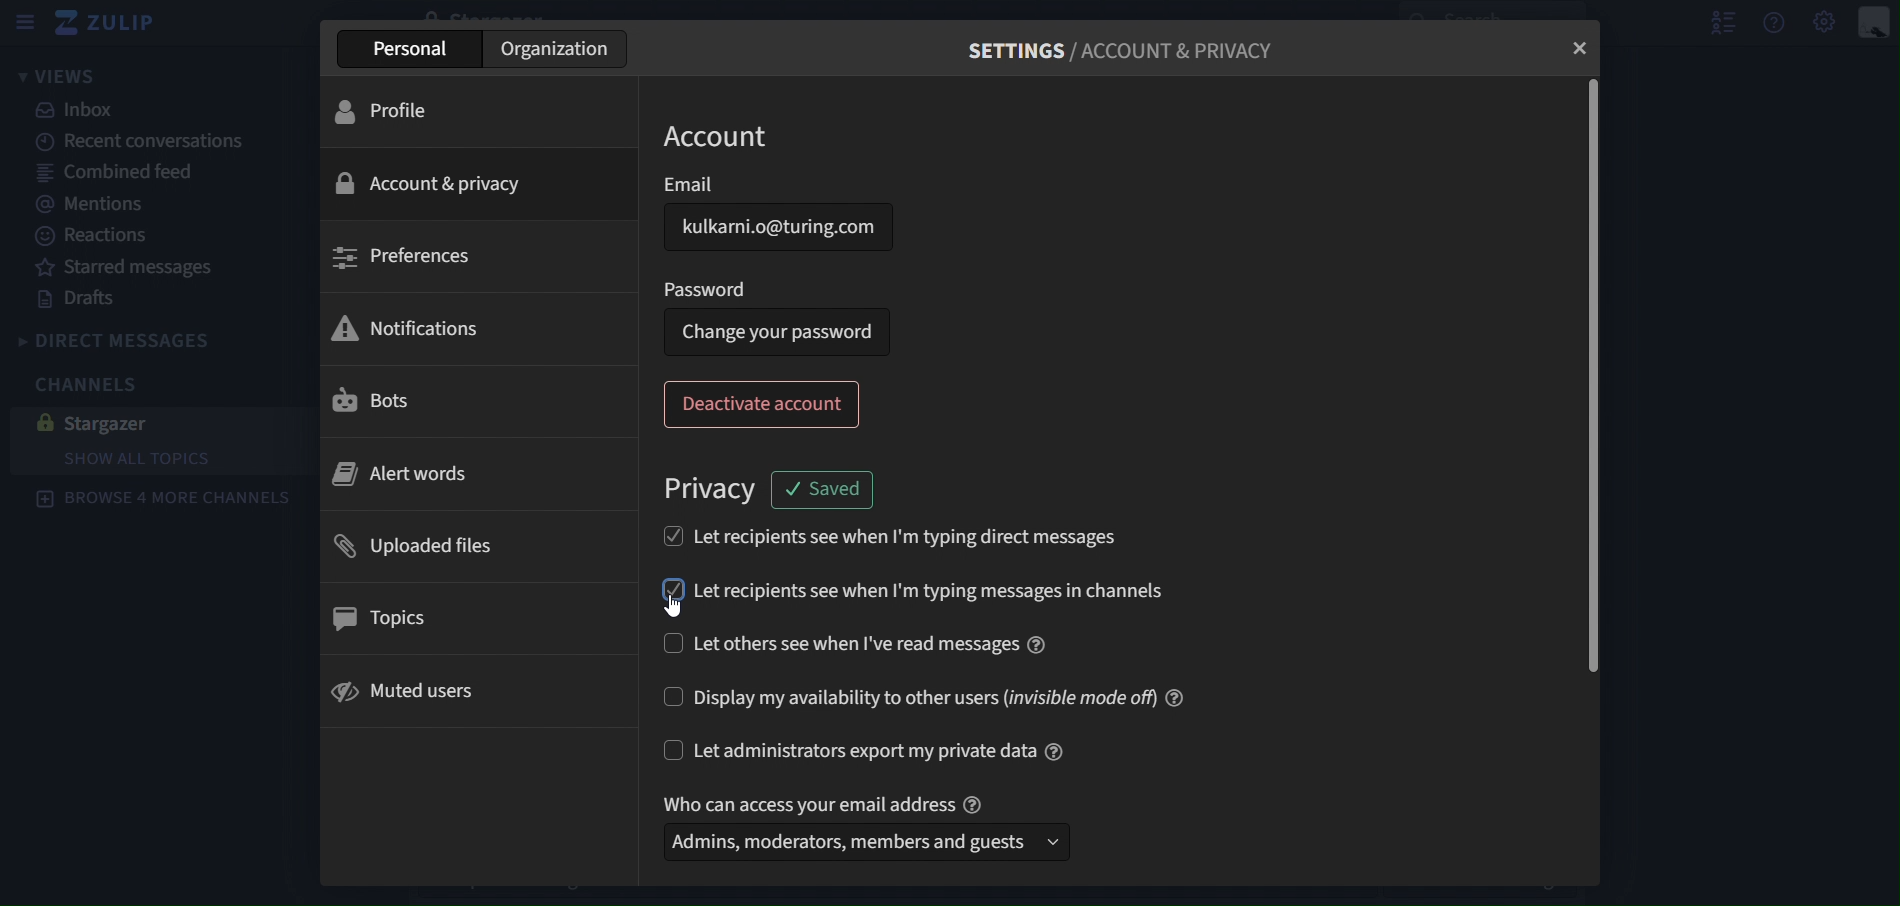  What do you see at coordinates (97, 426) in the screenshot?
I see `stargazer` at bounding box center [97, 426].